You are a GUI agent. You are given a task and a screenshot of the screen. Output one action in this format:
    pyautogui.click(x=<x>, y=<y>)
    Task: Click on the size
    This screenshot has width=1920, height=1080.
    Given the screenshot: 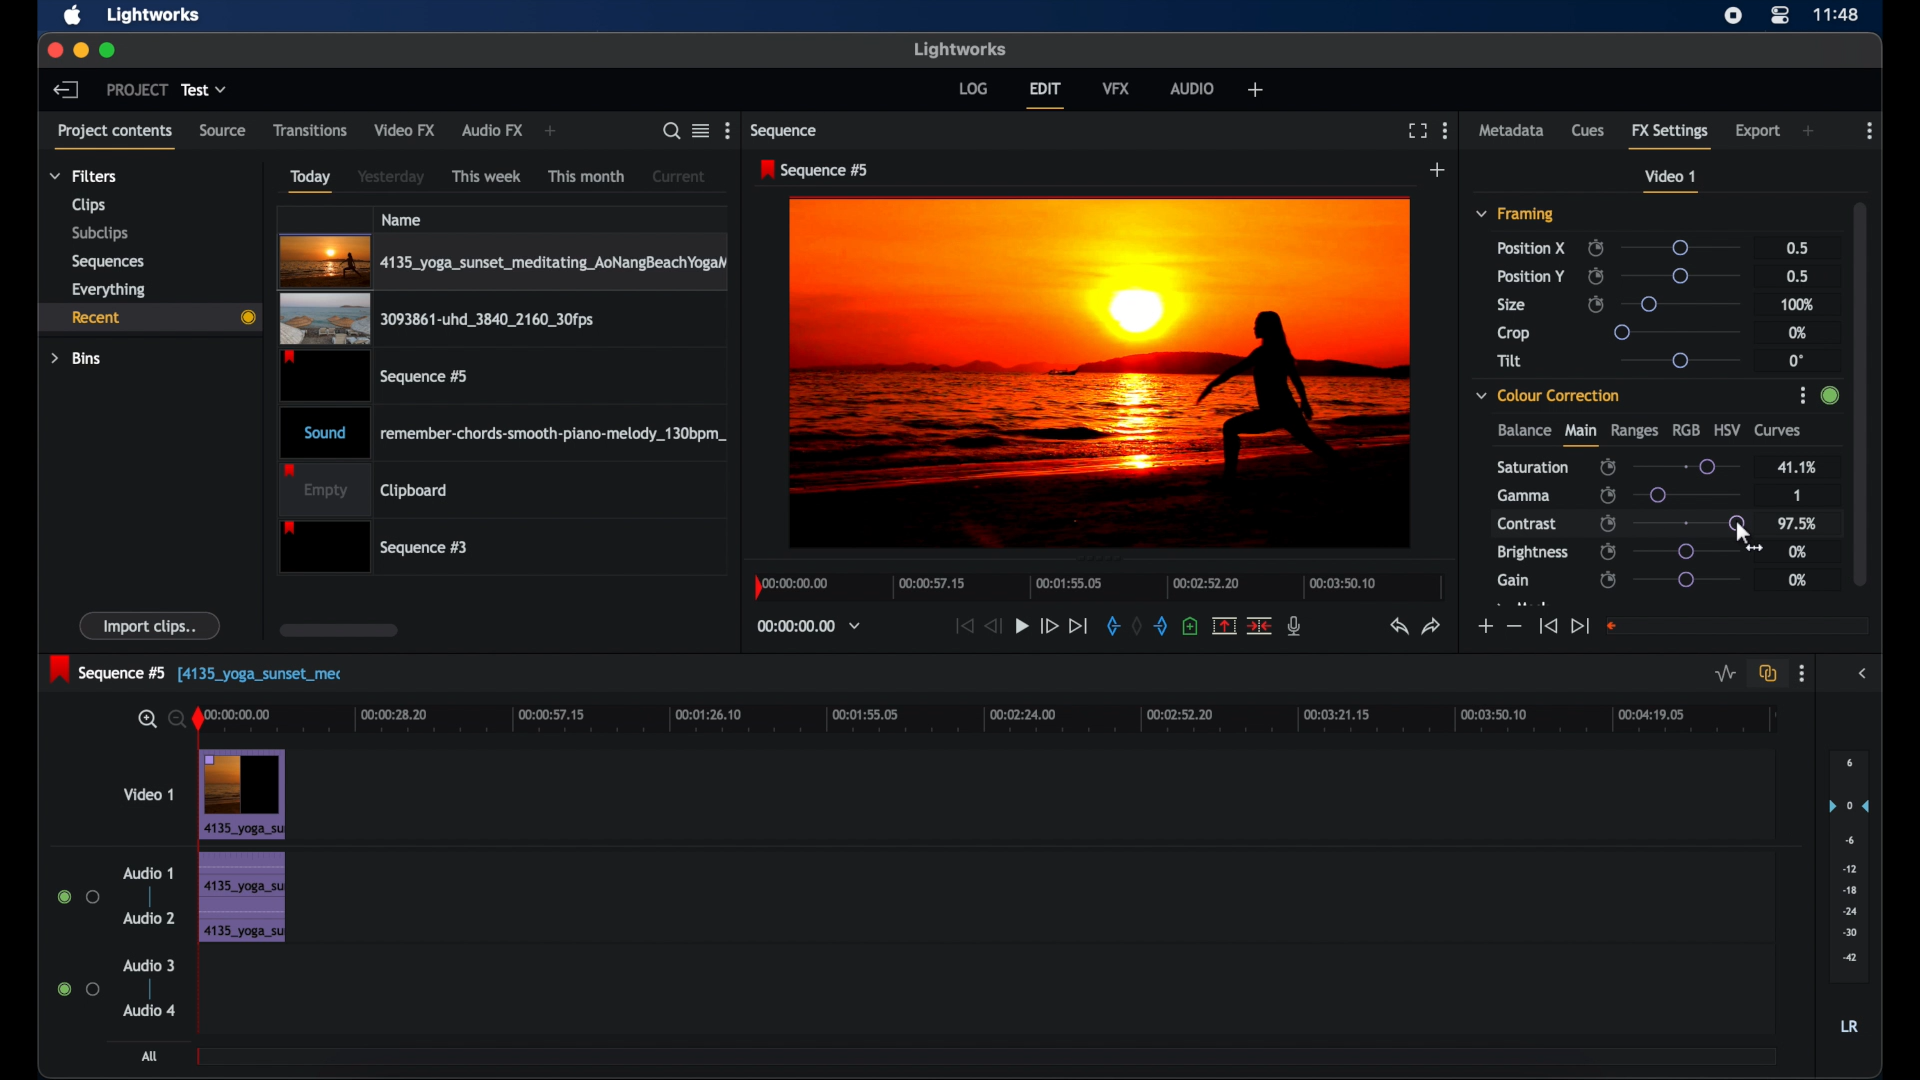 What is the action you would take?
    pyautogui.click(x=1513, y=306)
    